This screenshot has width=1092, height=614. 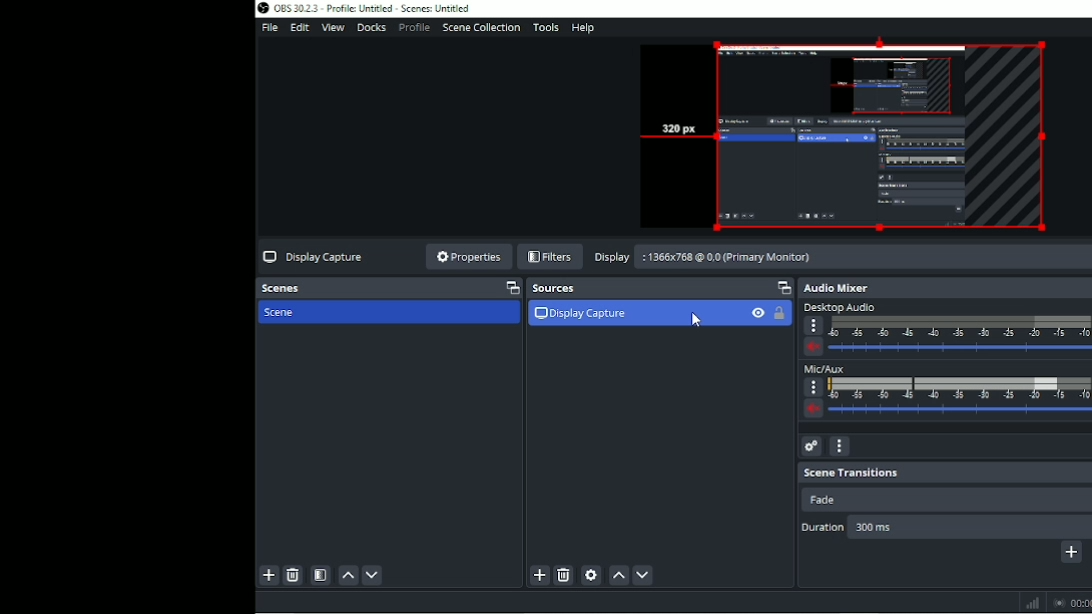 I want to click on Mic/Aux, so click(x=944, y=391).